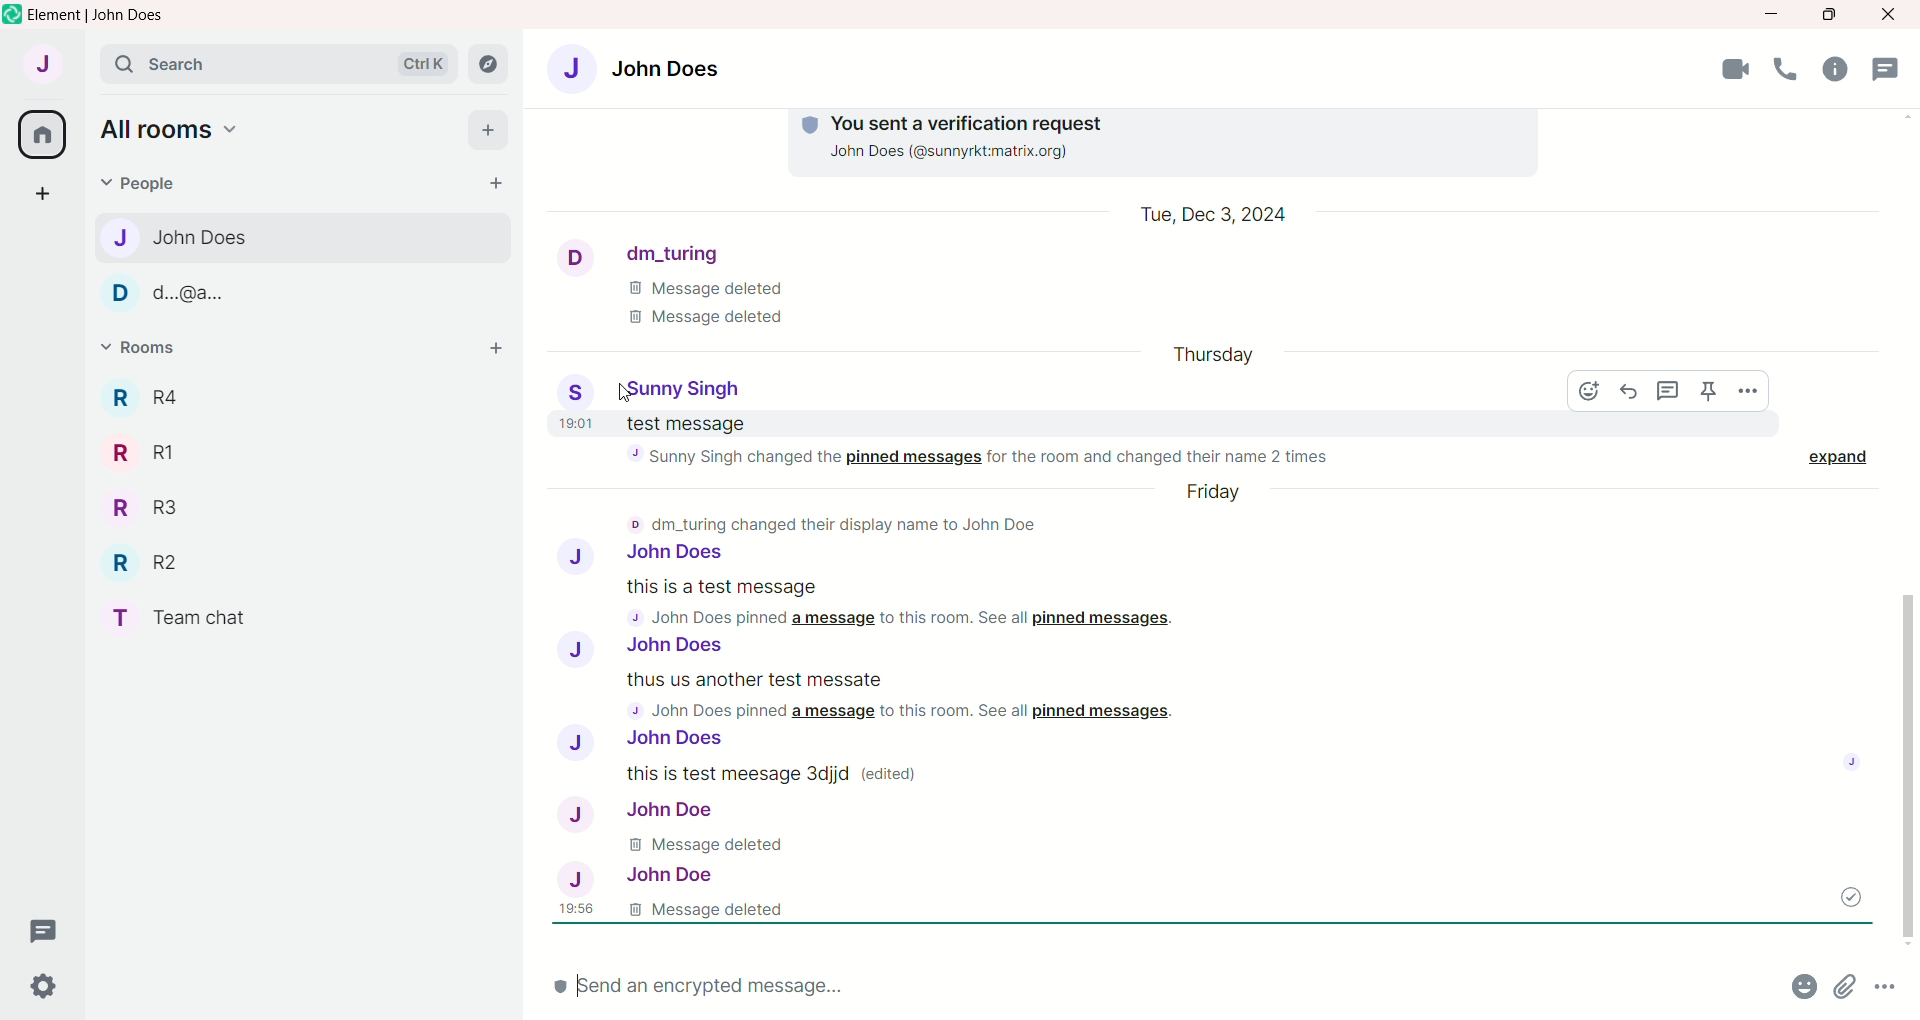 This screenshot has width=1920, height=1020. Describe the element at coordinates (1785, 68) in the screenshot. I see `voice call` at that location.